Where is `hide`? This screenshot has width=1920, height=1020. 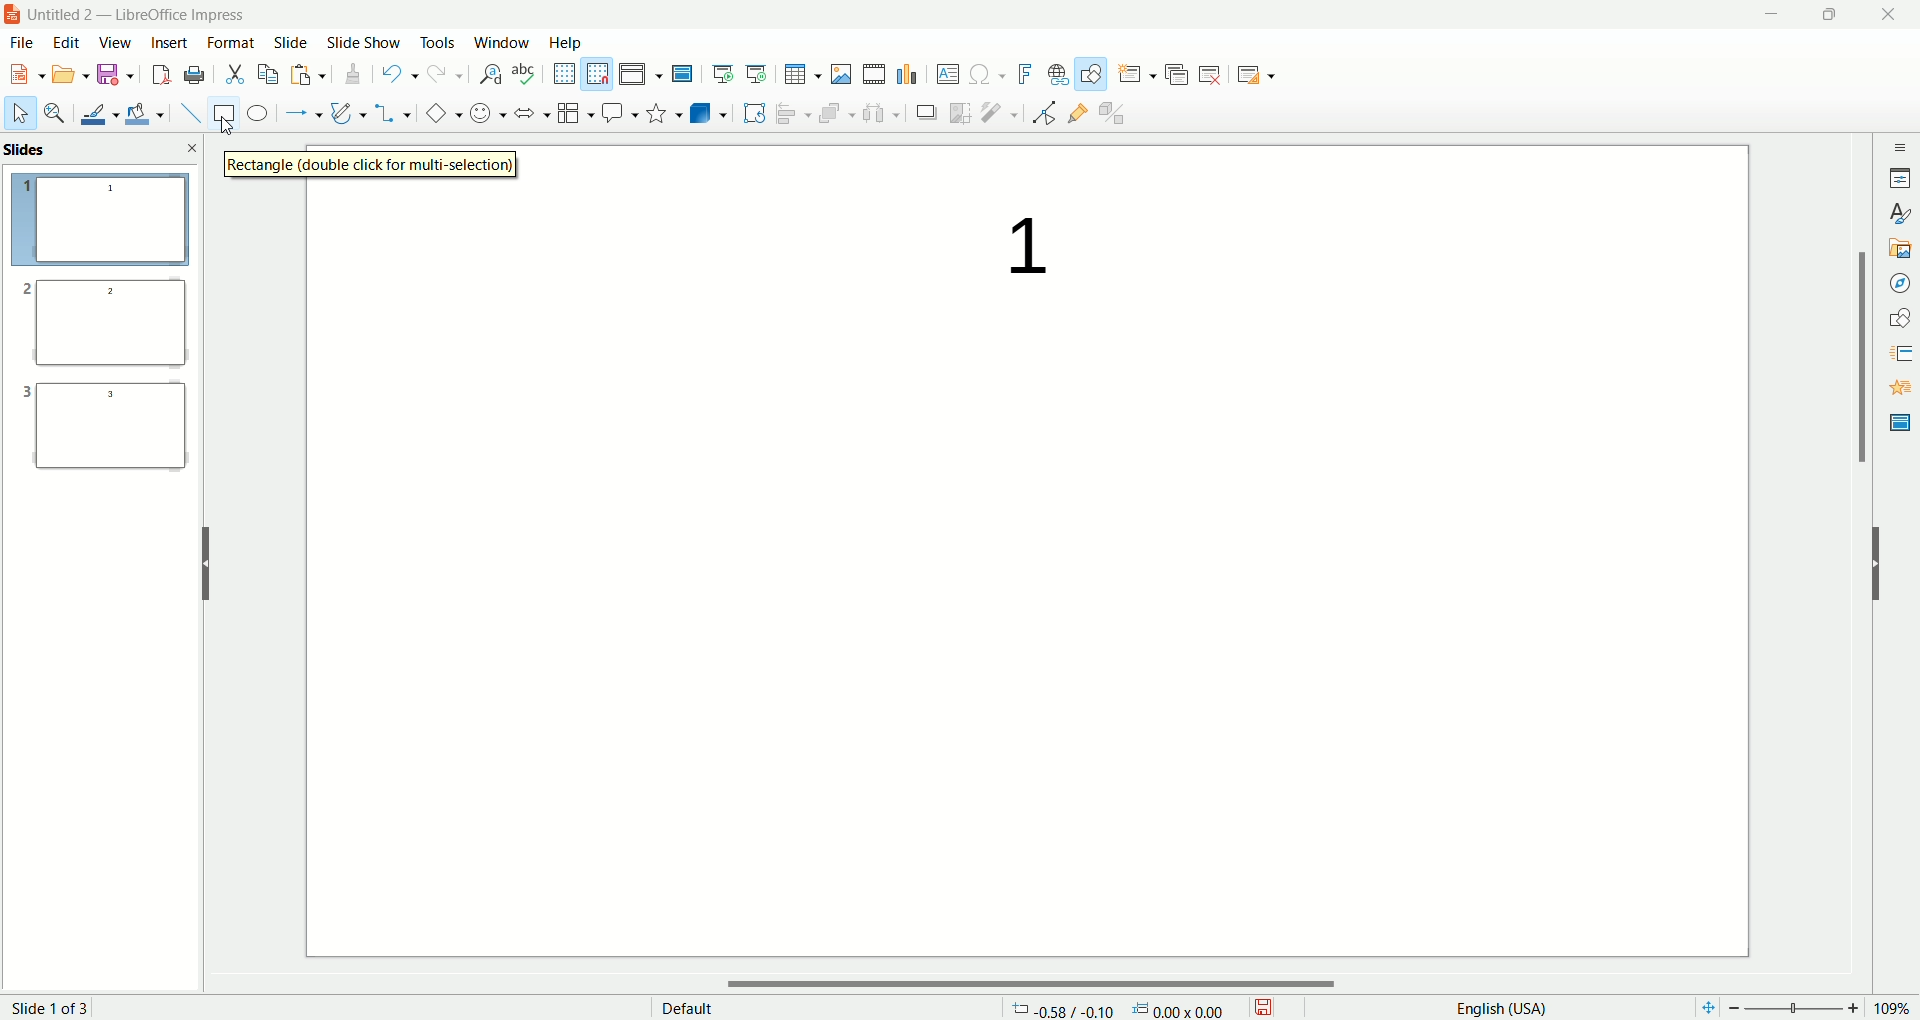 hide is located at coordinates (1886, 569).